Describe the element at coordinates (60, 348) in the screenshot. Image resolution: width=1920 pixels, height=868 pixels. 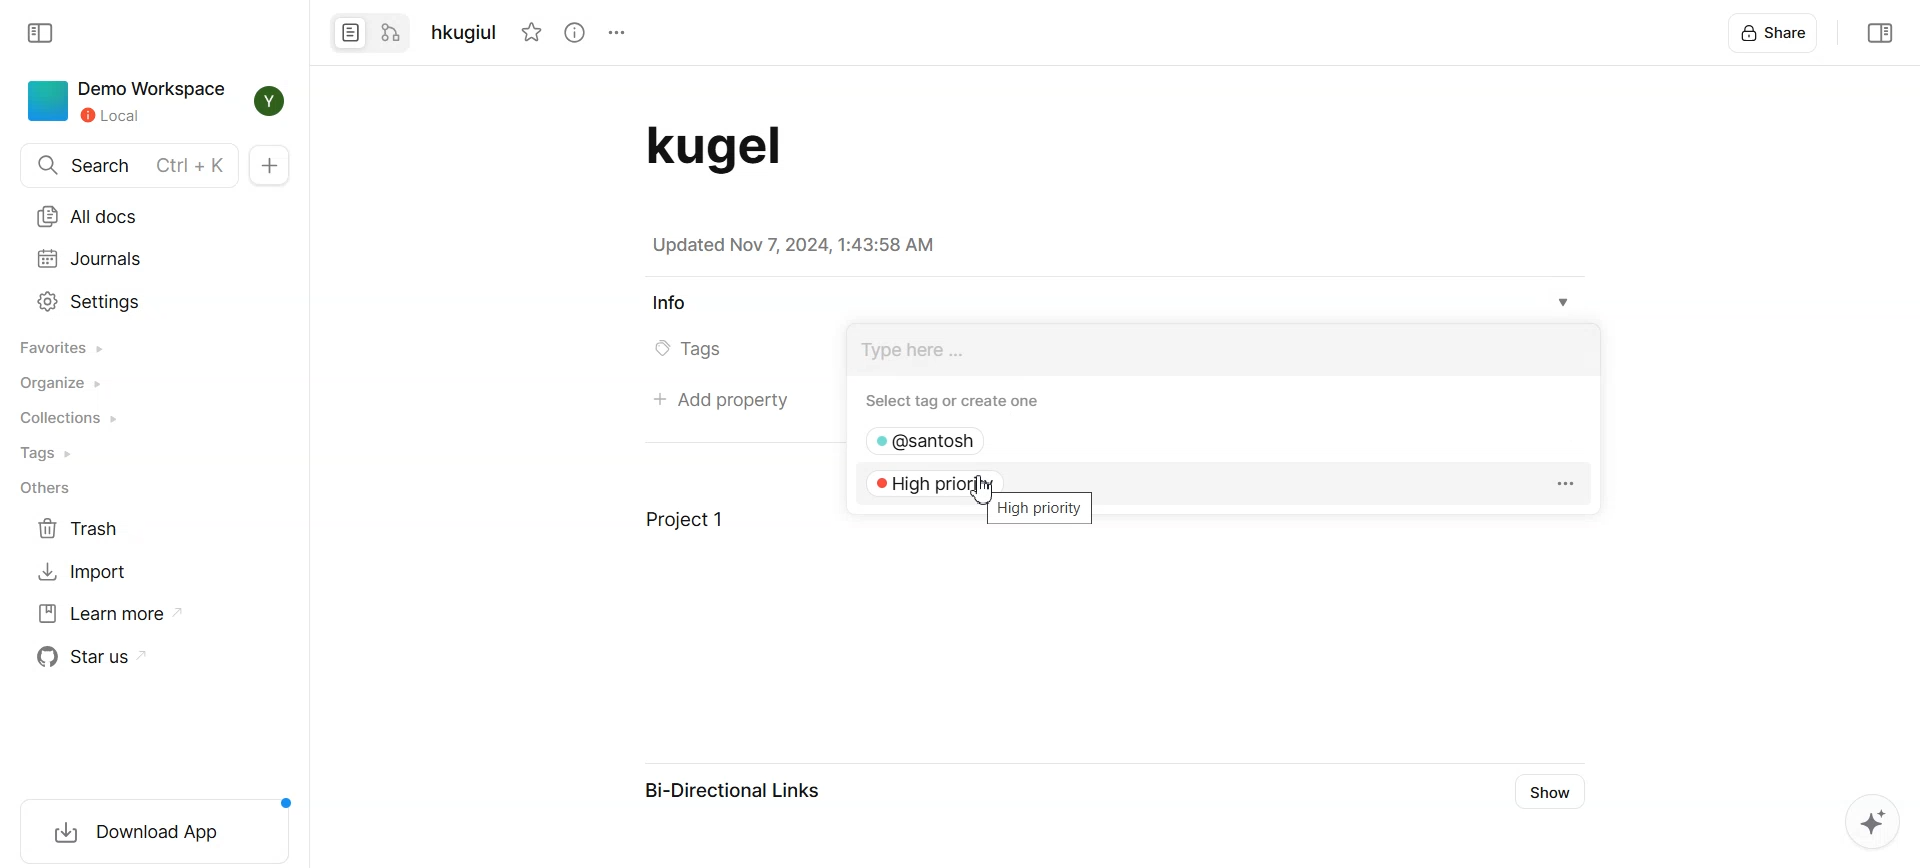
I see `Favorites` at that location.